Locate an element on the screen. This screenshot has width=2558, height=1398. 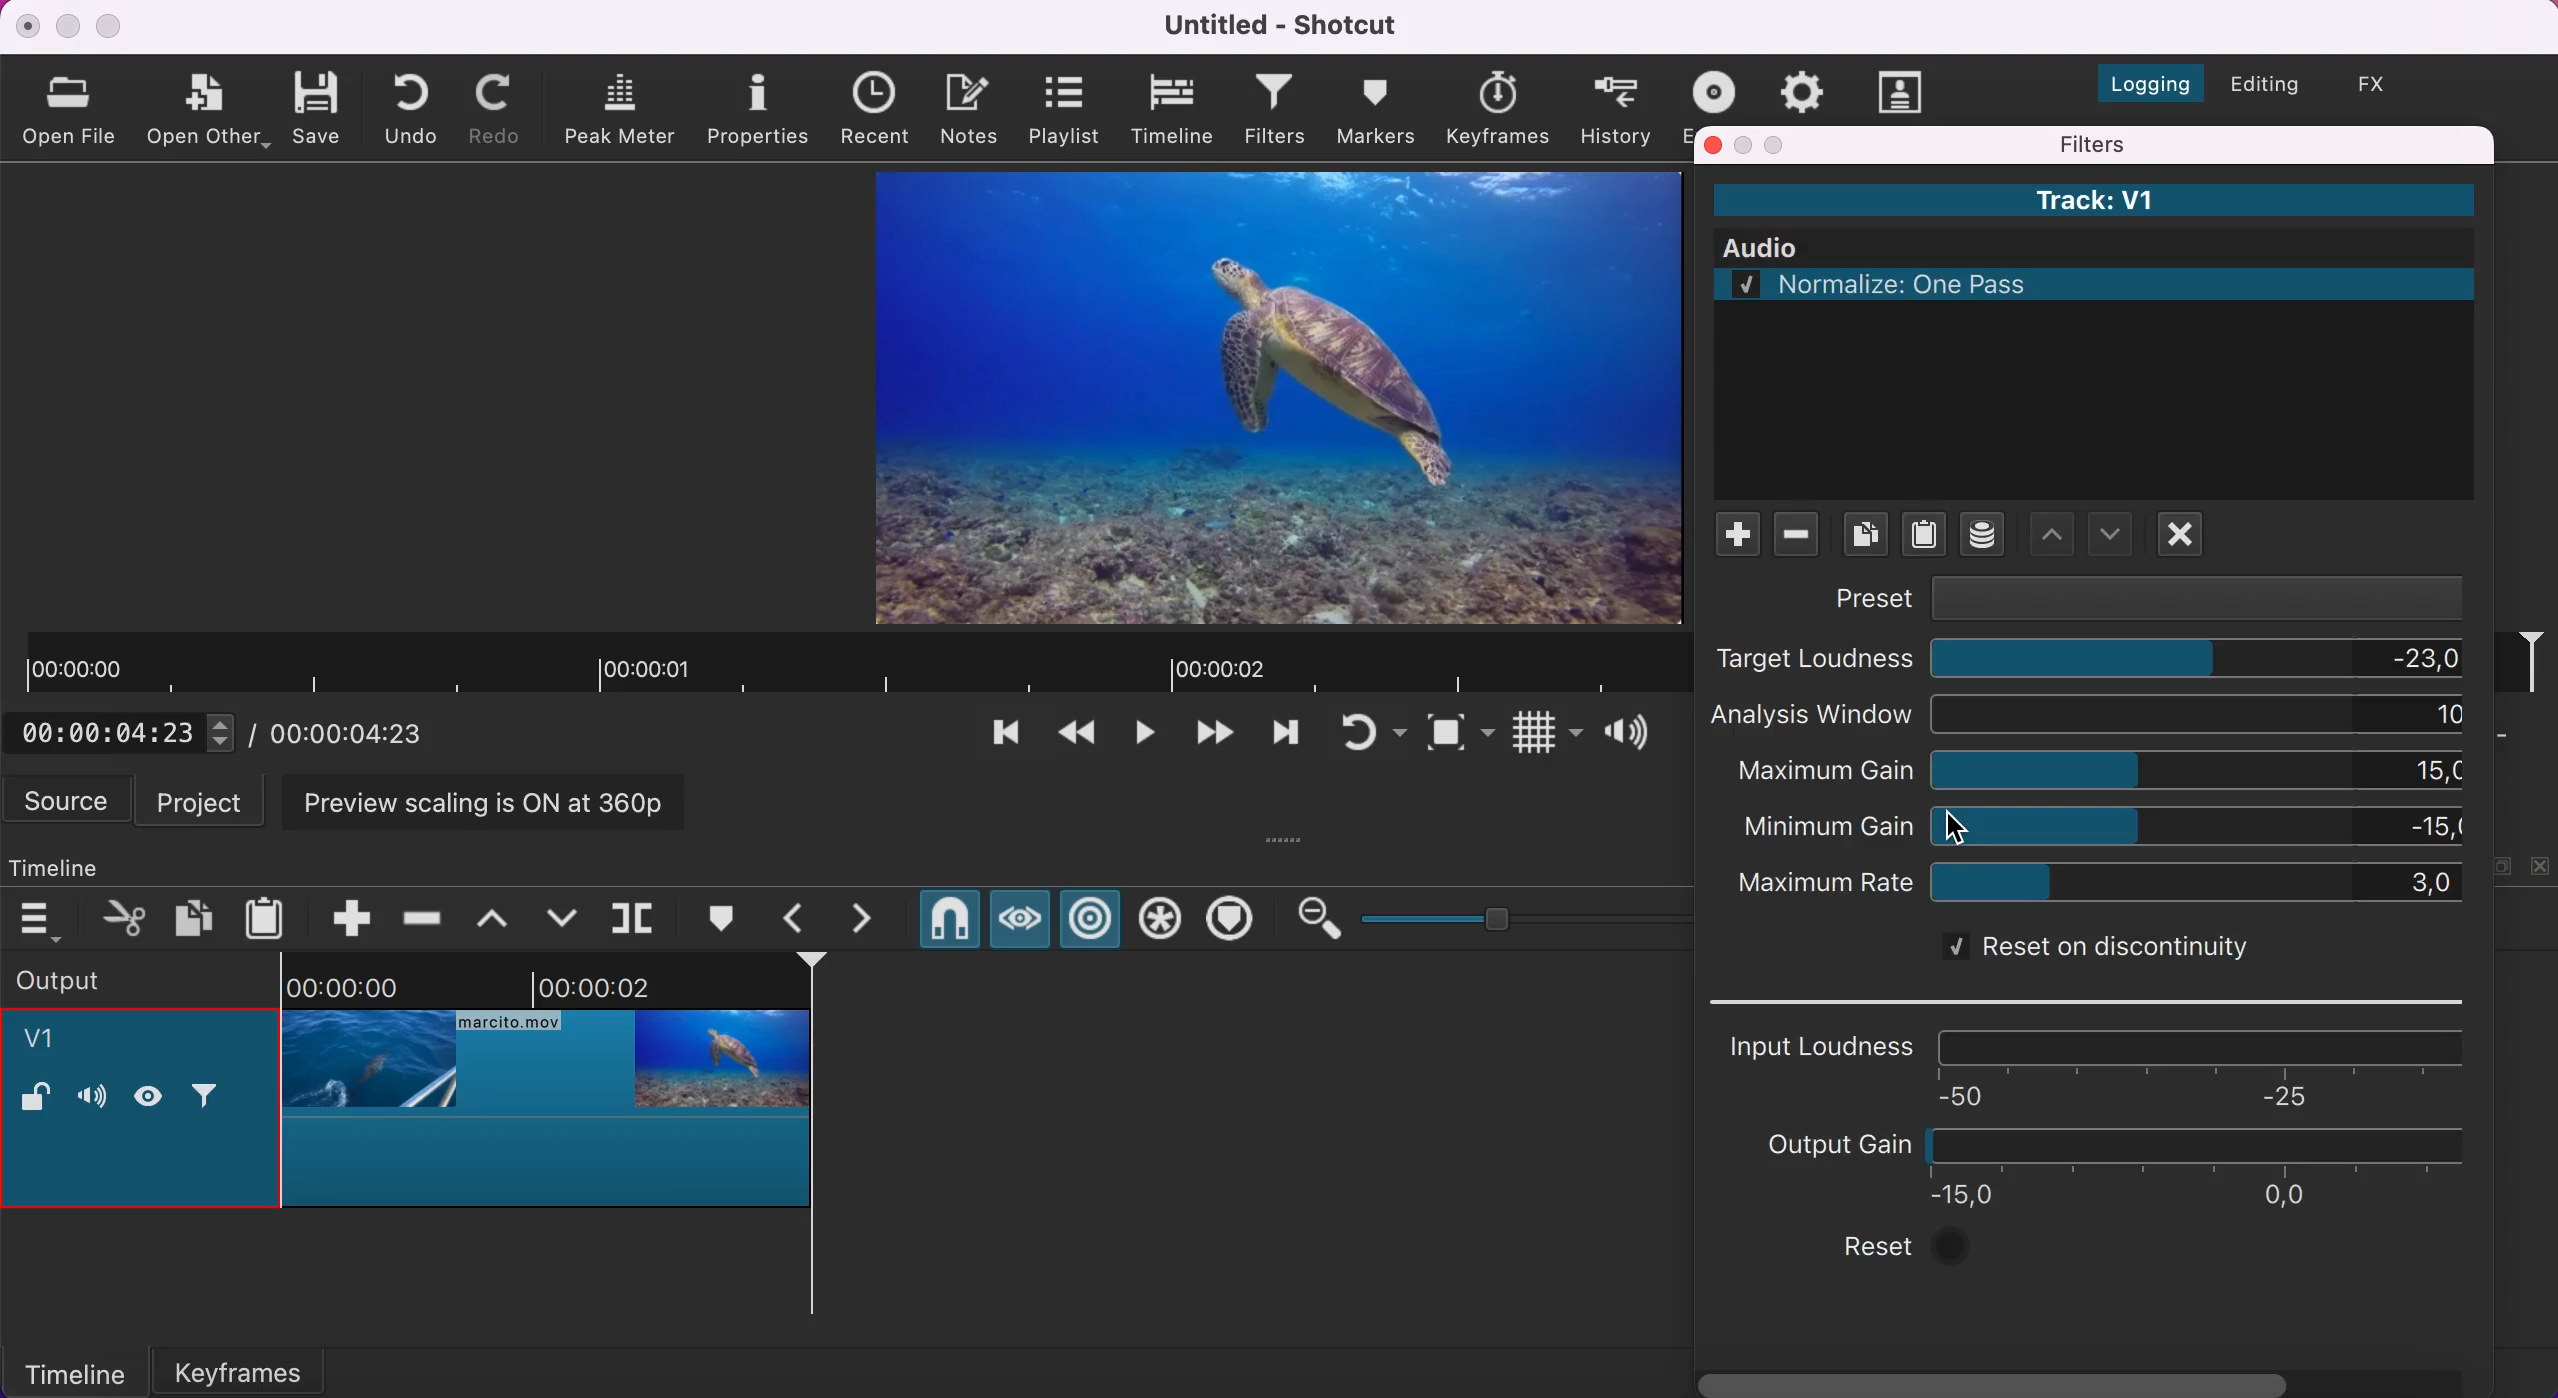
playlist is located at coordinates (1063, 109).